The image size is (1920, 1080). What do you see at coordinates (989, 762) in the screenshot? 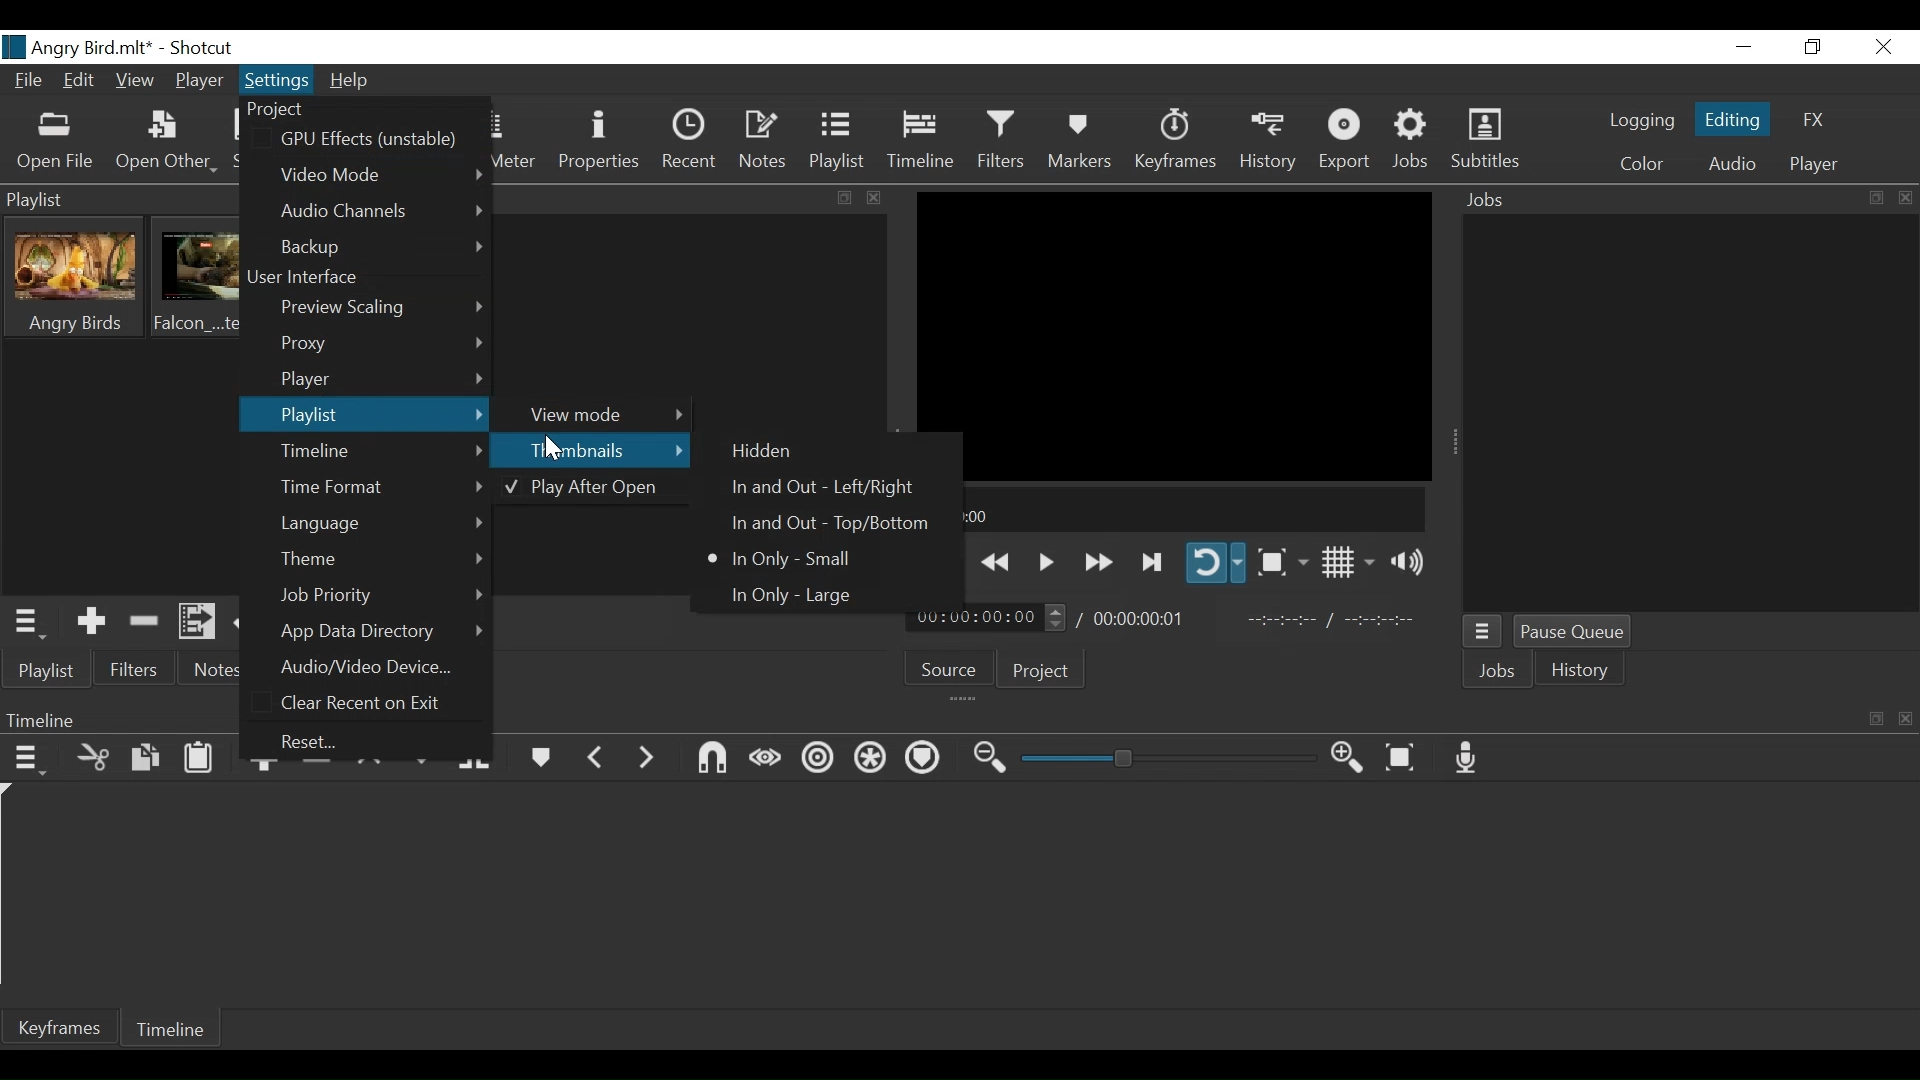
I see `Zoom timeline out` at bounding box center [989, 762].